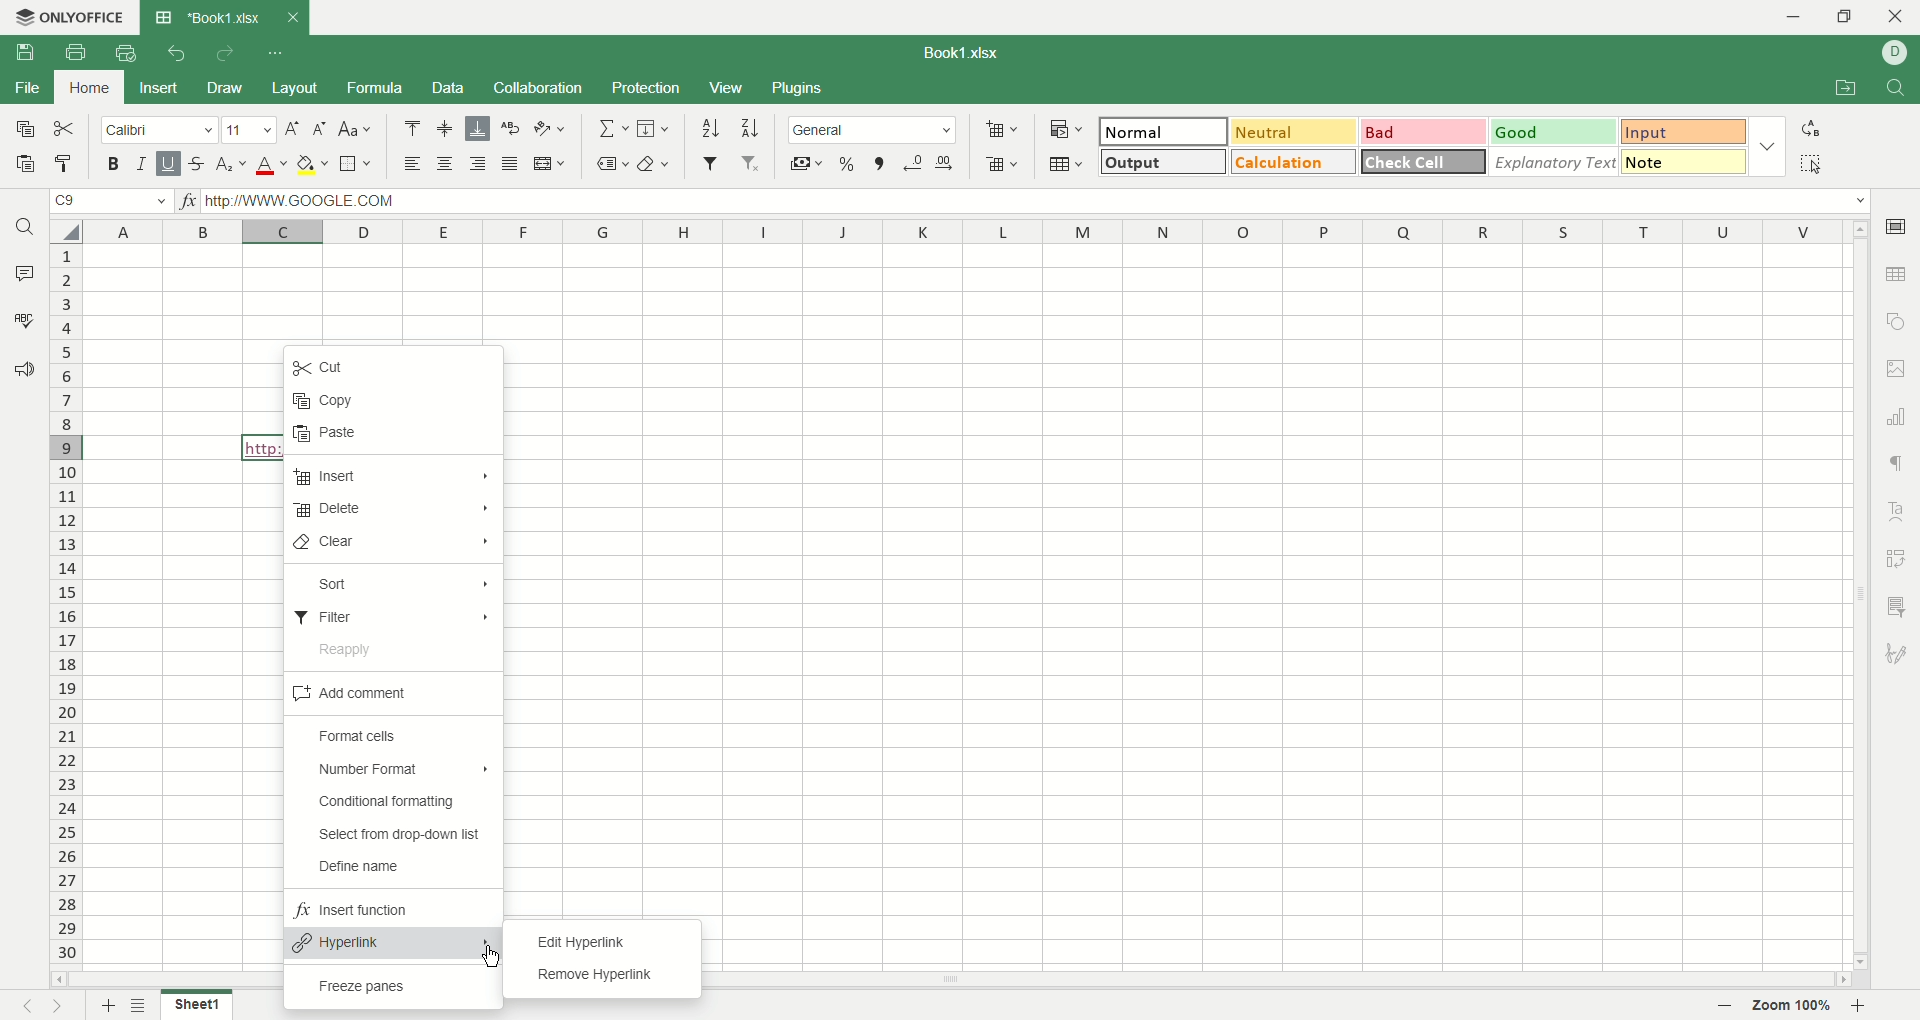  I want to click on open file location, so click(1841, 90).